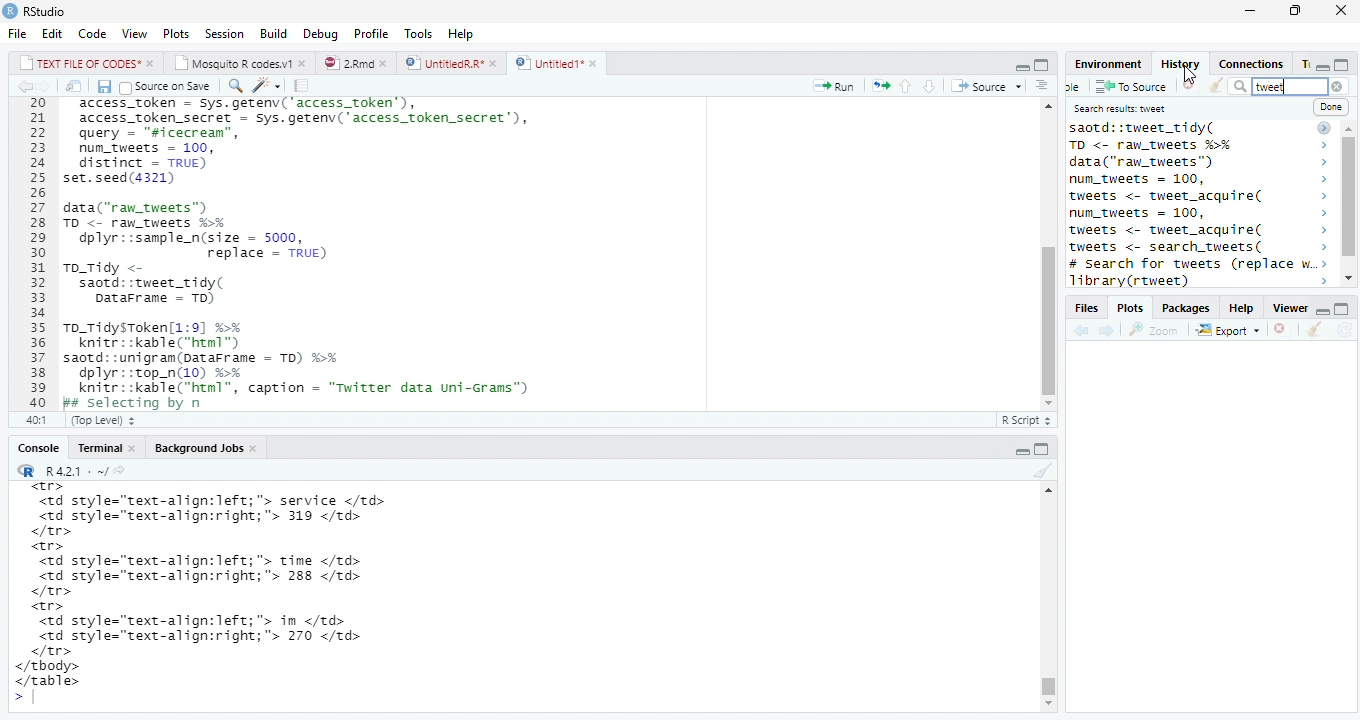 This screenshot has height=720, width=1360. What do you see at coordinates (56, 11) in the screenshot?
I see ` RStudio` at bounding box center [56, 11].